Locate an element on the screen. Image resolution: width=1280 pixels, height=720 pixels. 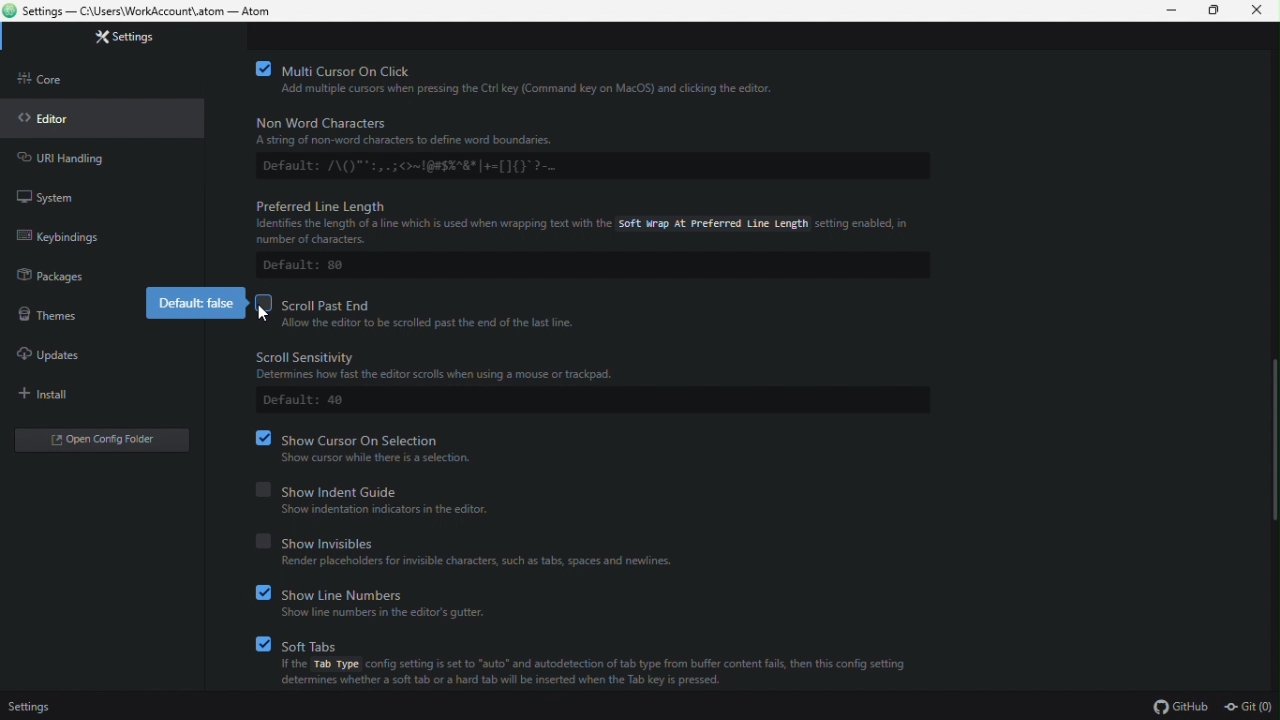
show line numbers is located at coordinates (391, 592).